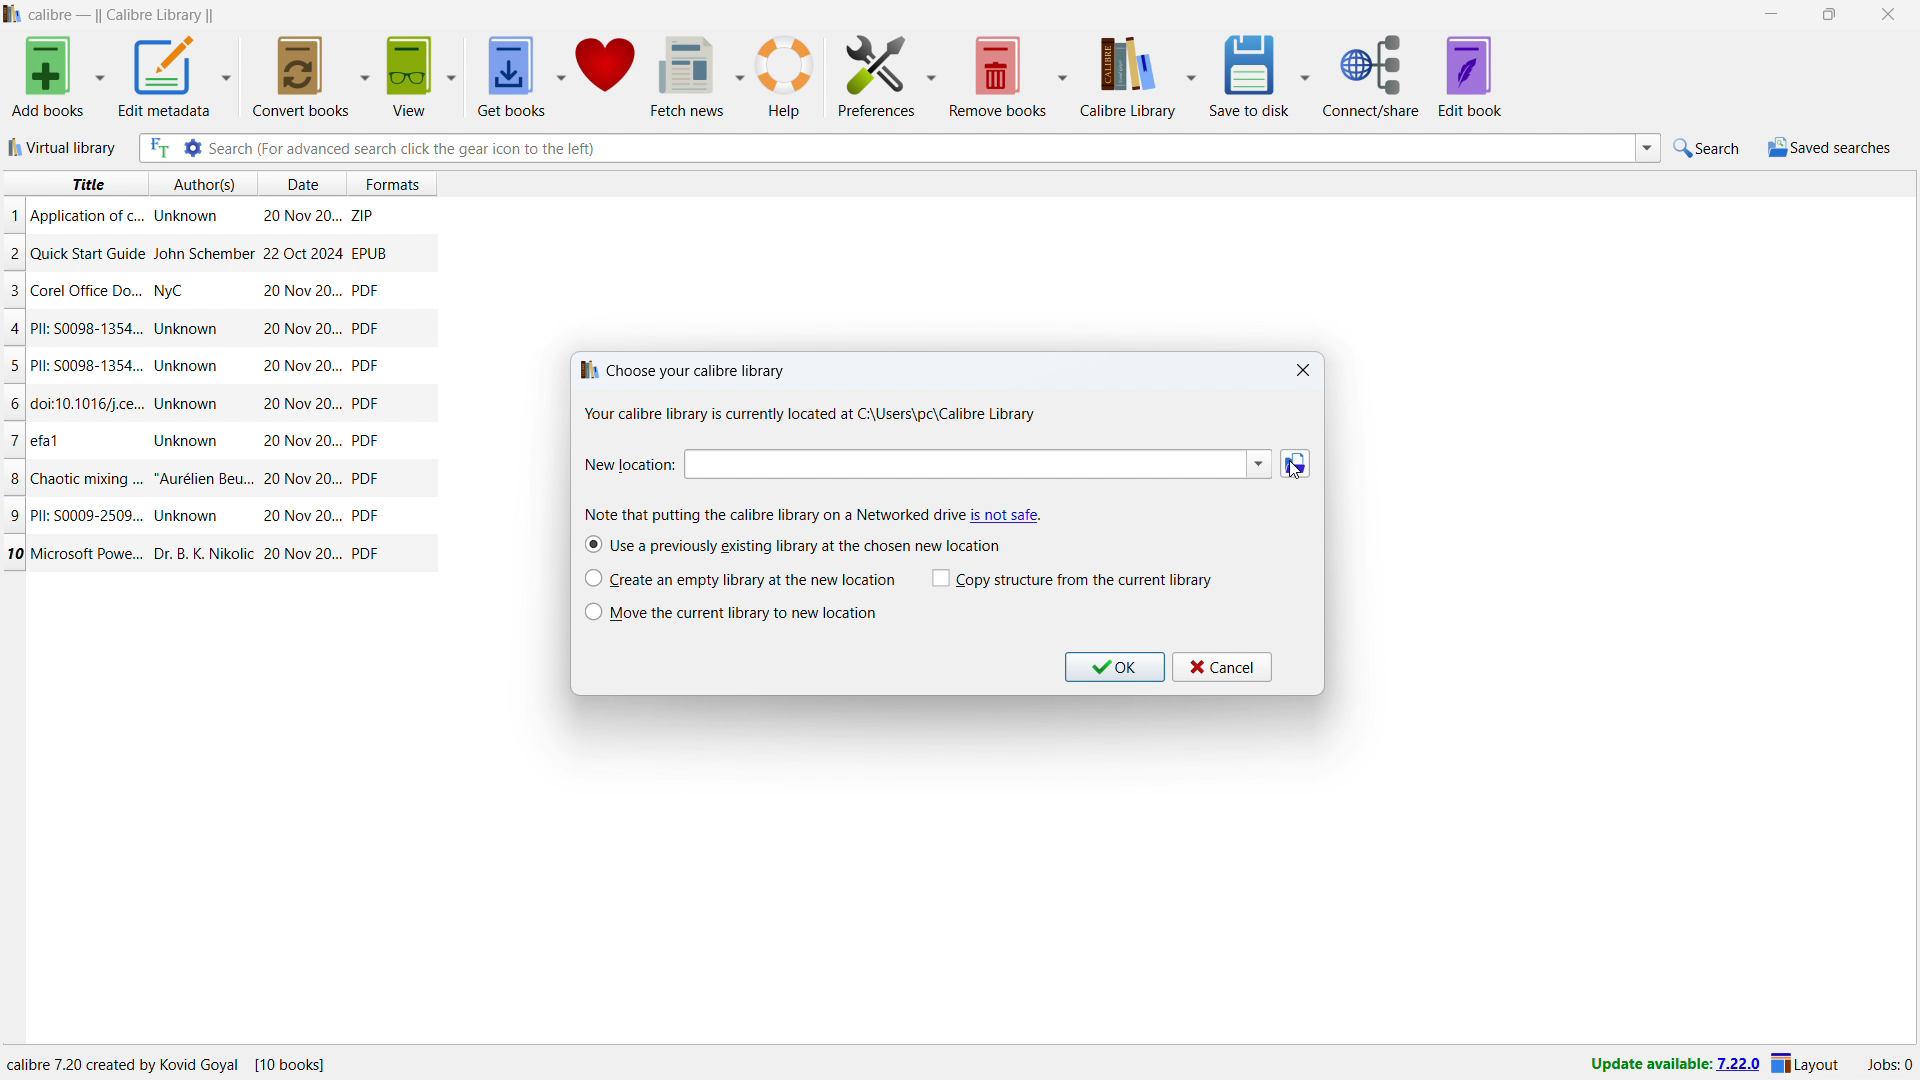  What do you see at coordinates (300, 185) in the screenshot?
I see `date` at bounding box center [300, 185].